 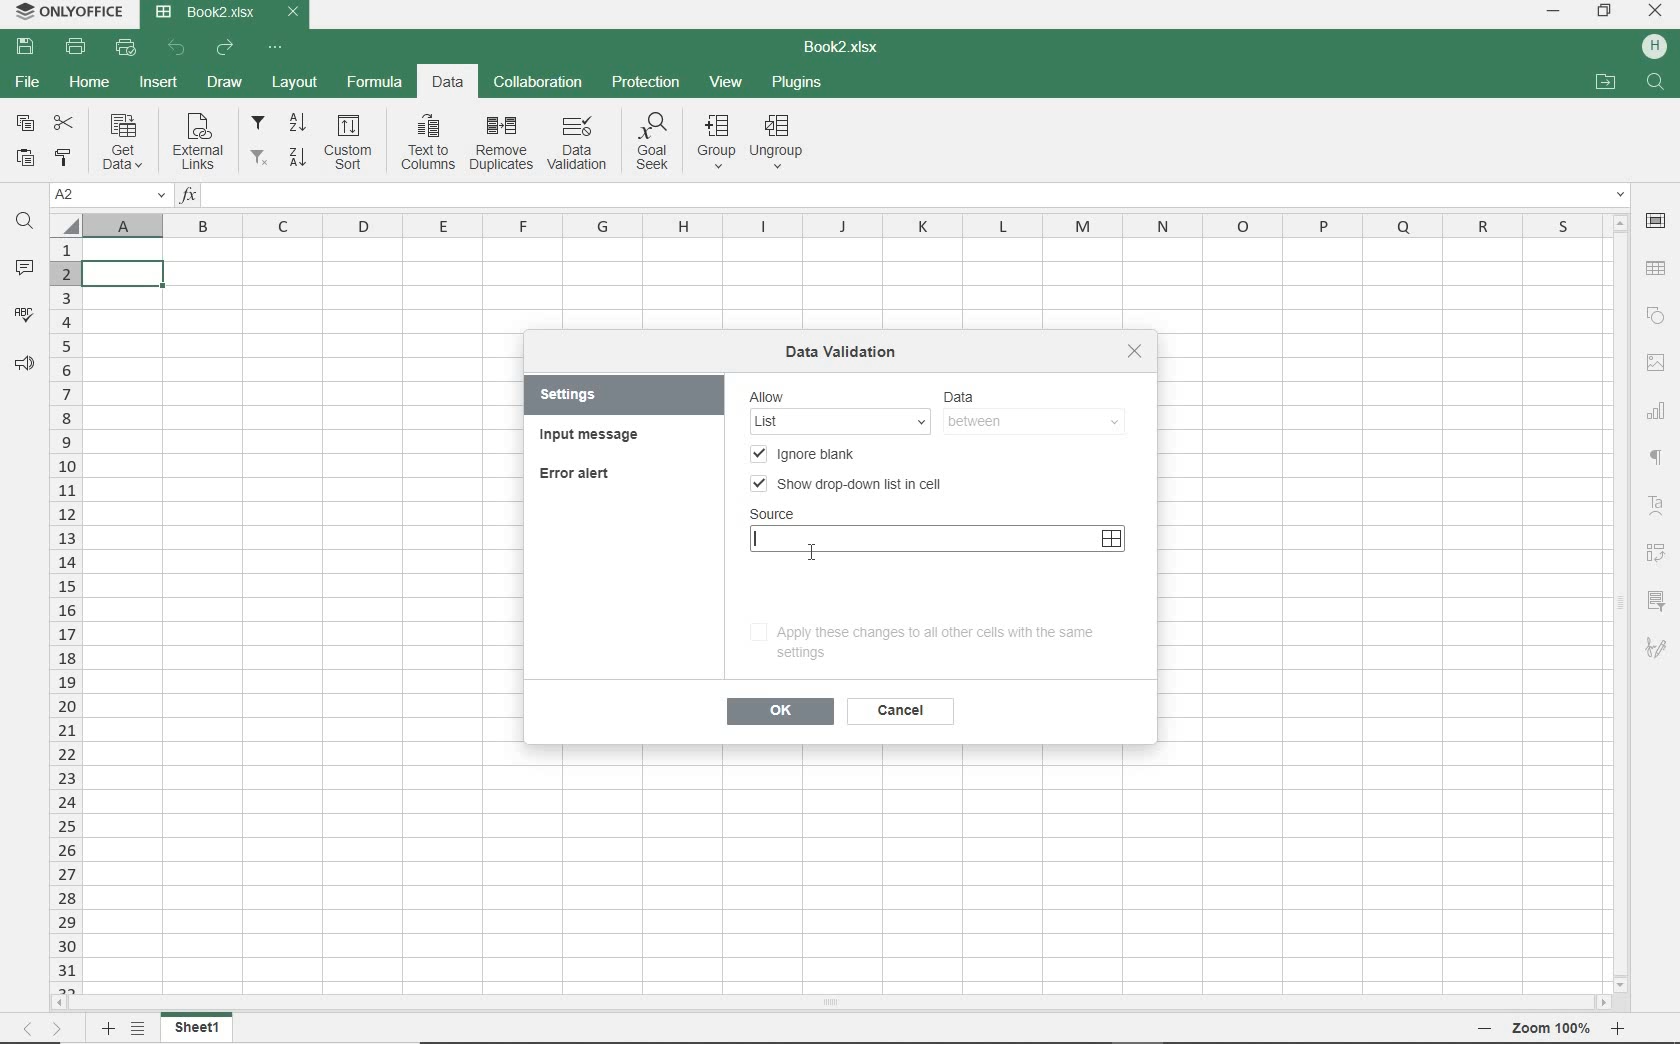 I want to click on group, so click(x=716, y=139).